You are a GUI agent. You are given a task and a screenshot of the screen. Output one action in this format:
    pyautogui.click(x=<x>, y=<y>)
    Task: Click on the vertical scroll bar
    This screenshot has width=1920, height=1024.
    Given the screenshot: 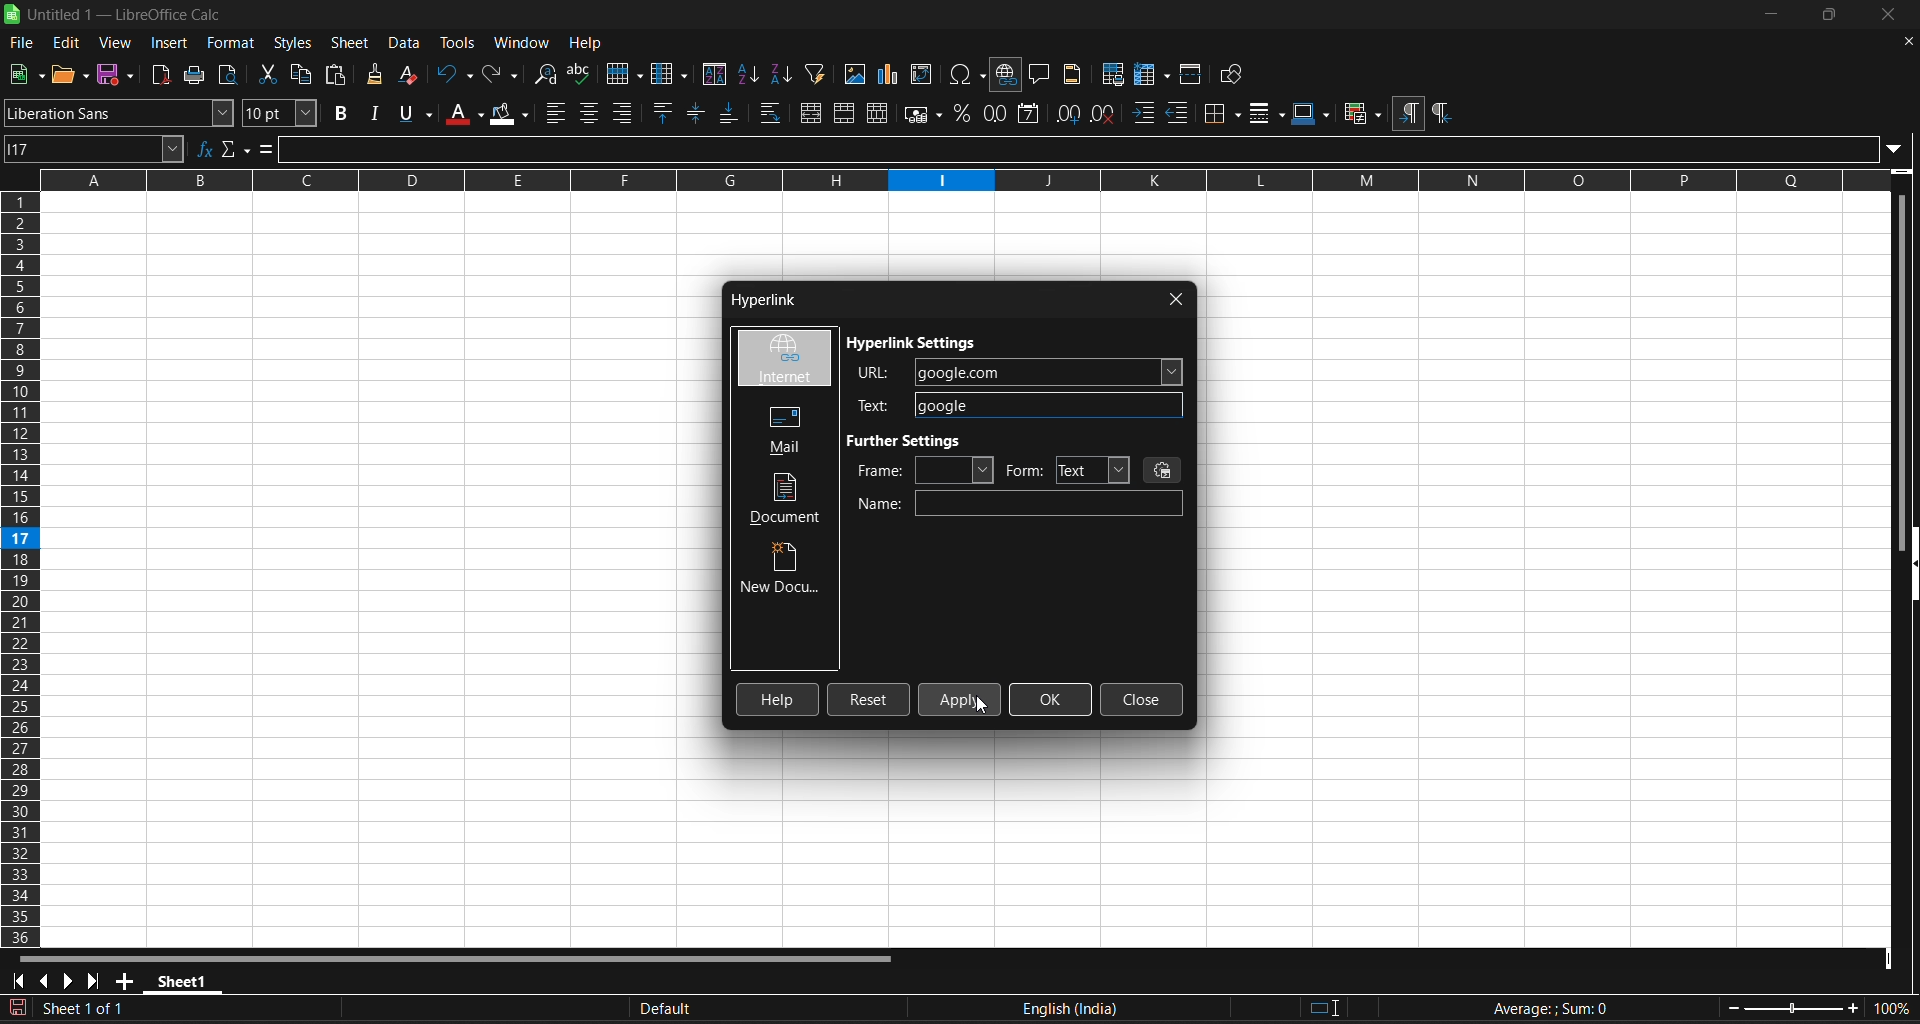 What is the action you would take?
    pyautogui.click(x=1908, y=353)
    